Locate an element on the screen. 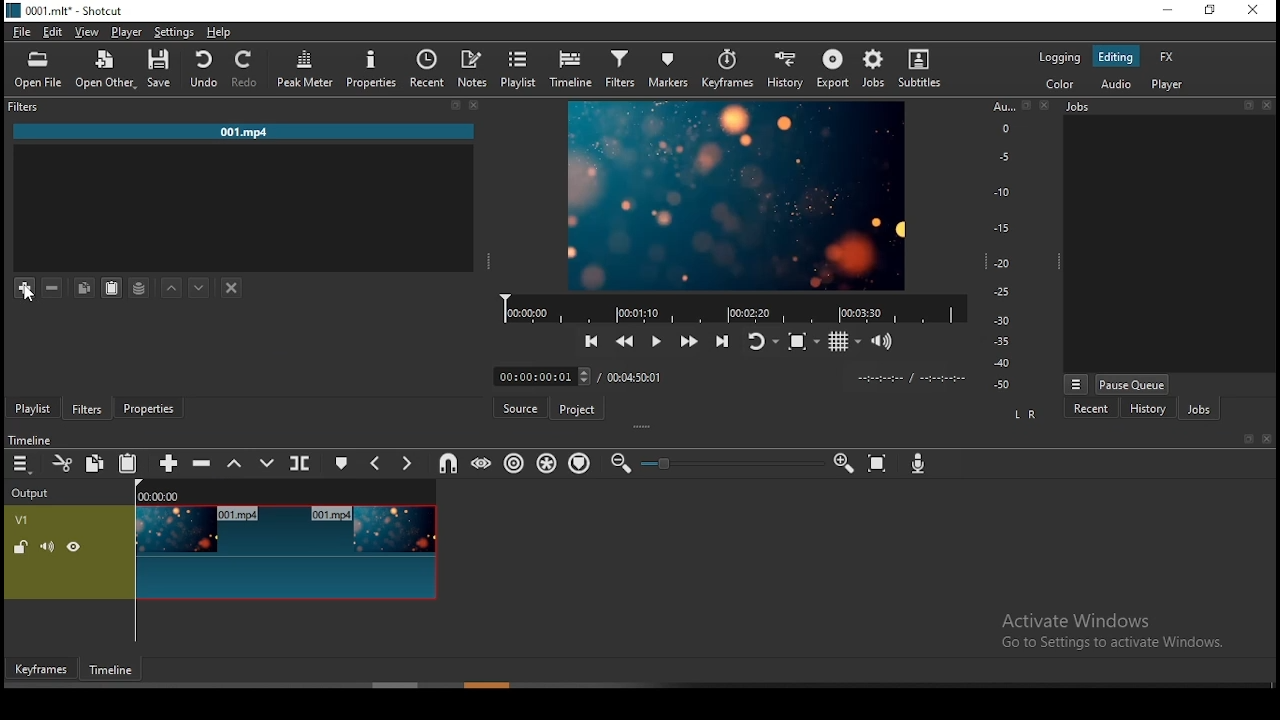 The width and height of the screenshot is (1280, 720). volume control is located at coordinates (882, 341).